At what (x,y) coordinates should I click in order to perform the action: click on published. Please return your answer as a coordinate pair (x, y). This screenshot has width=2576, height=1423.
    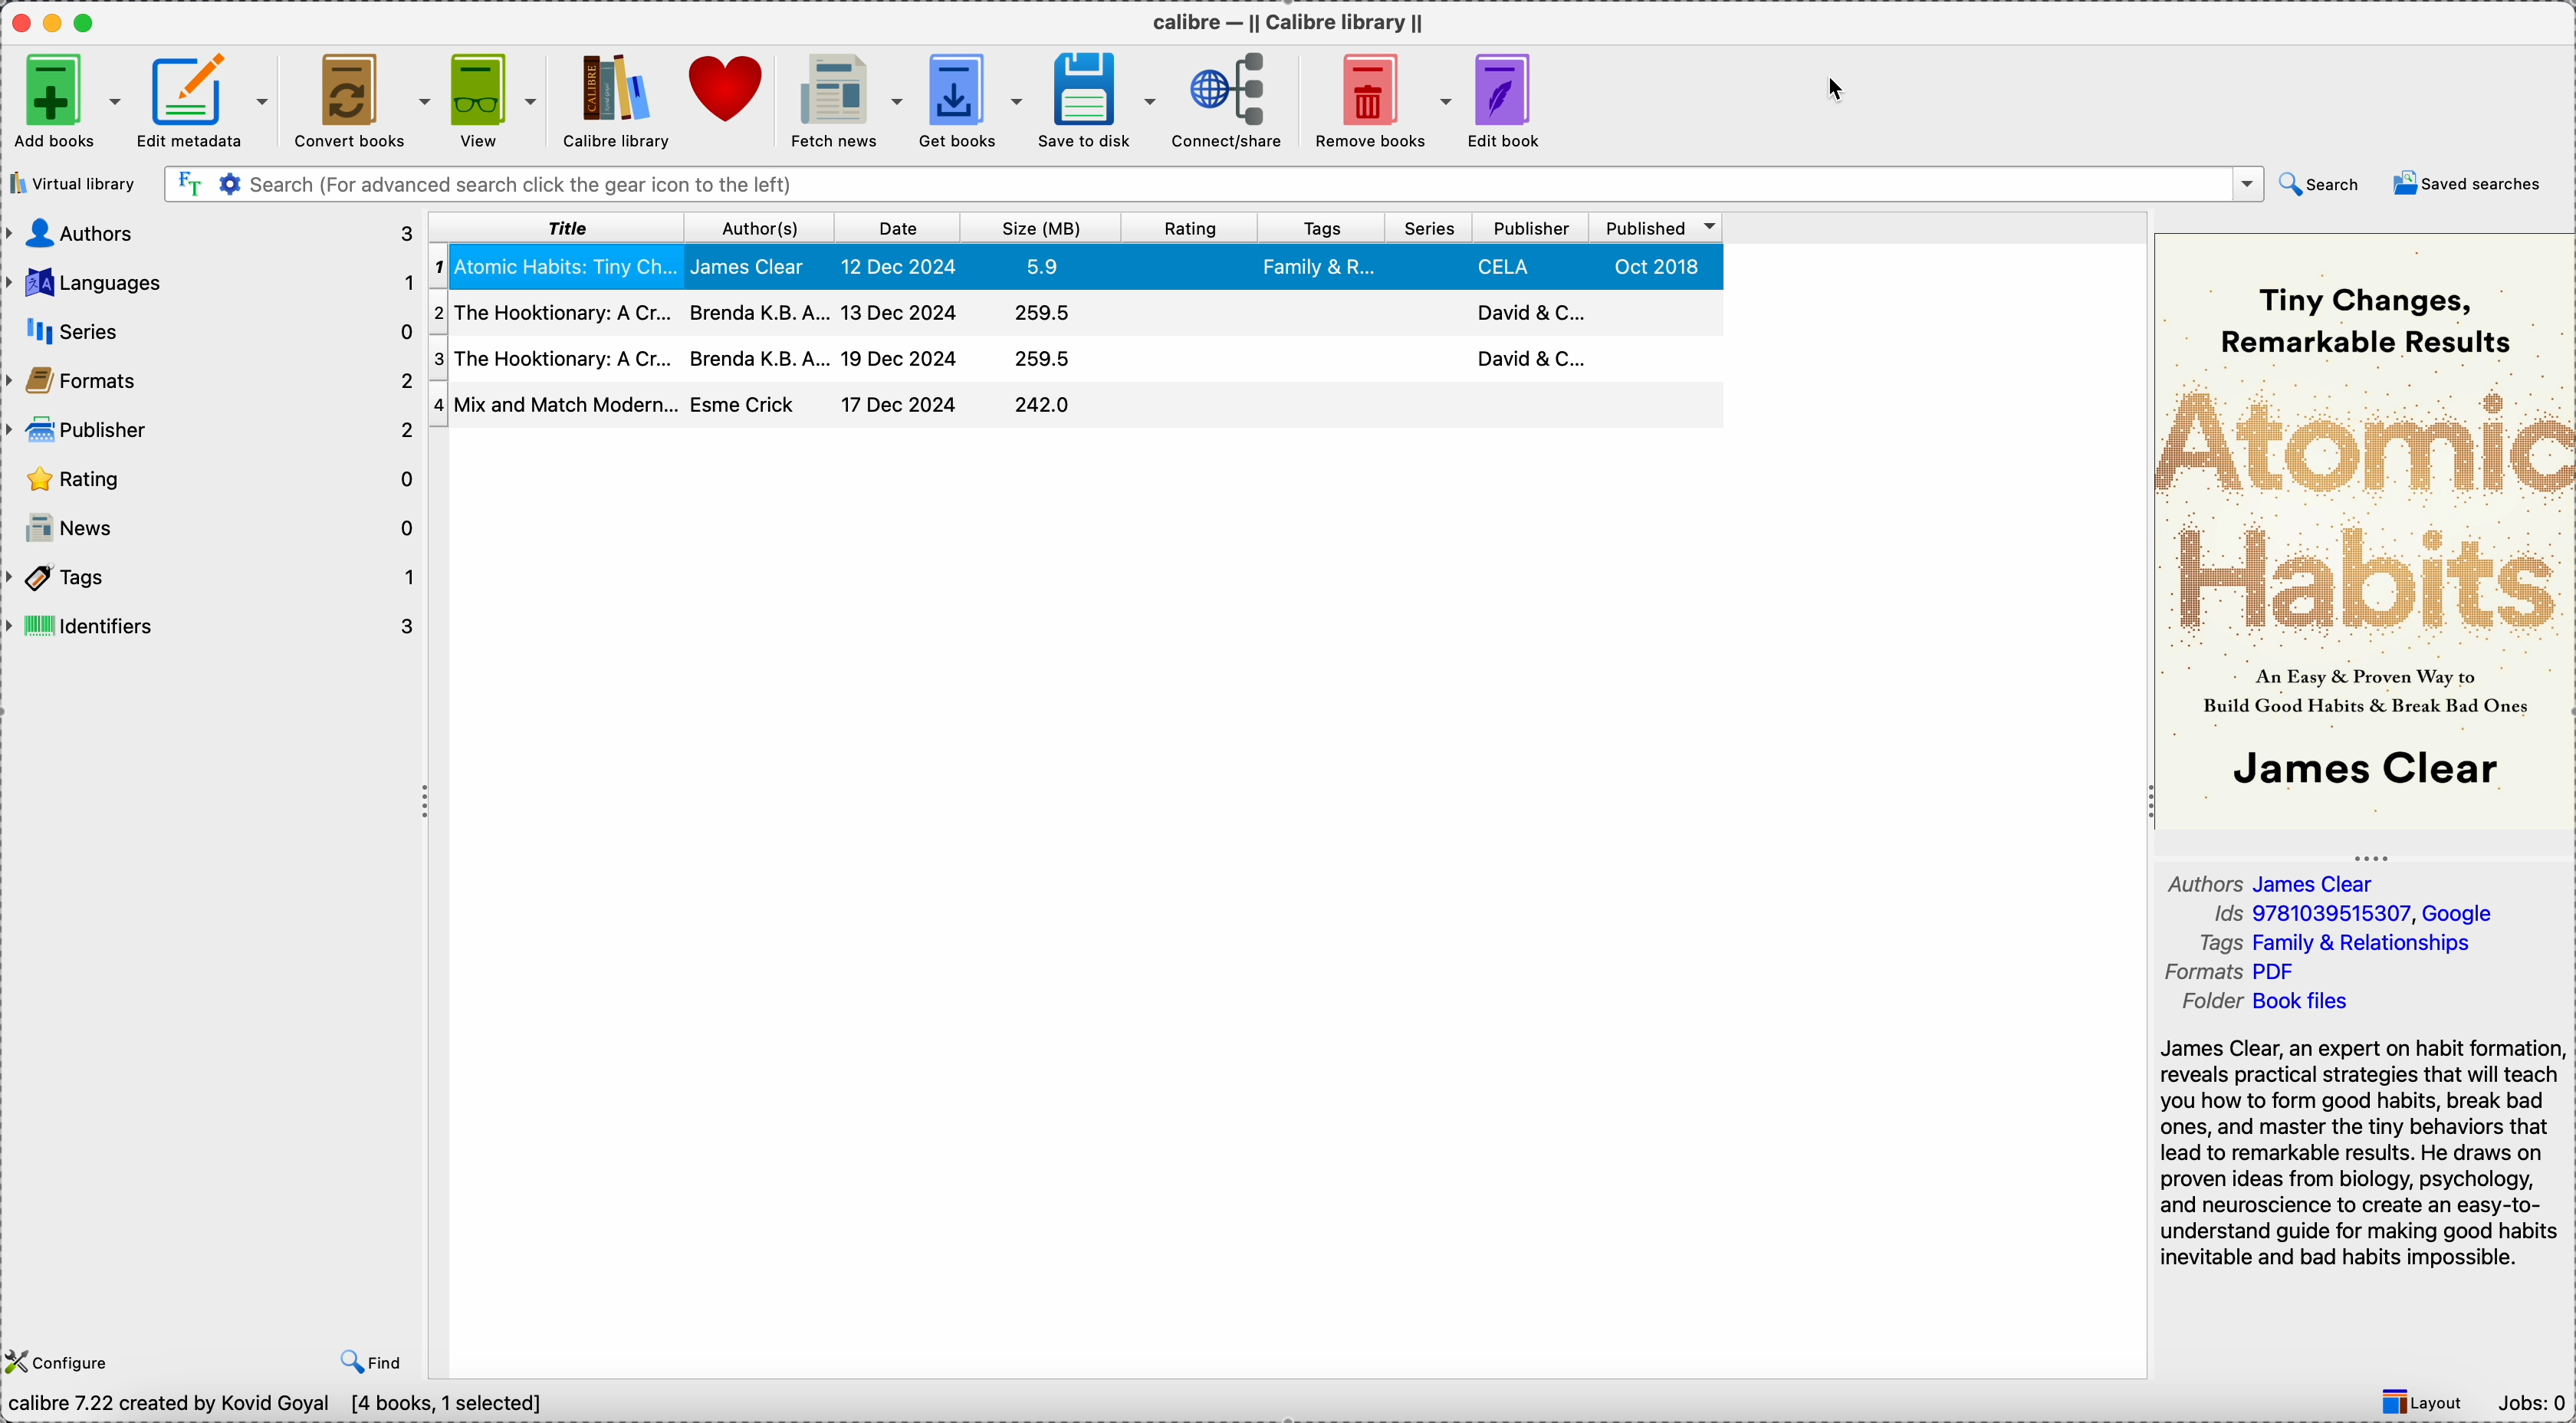
    Looking at the image, I should click on (1657, 229).